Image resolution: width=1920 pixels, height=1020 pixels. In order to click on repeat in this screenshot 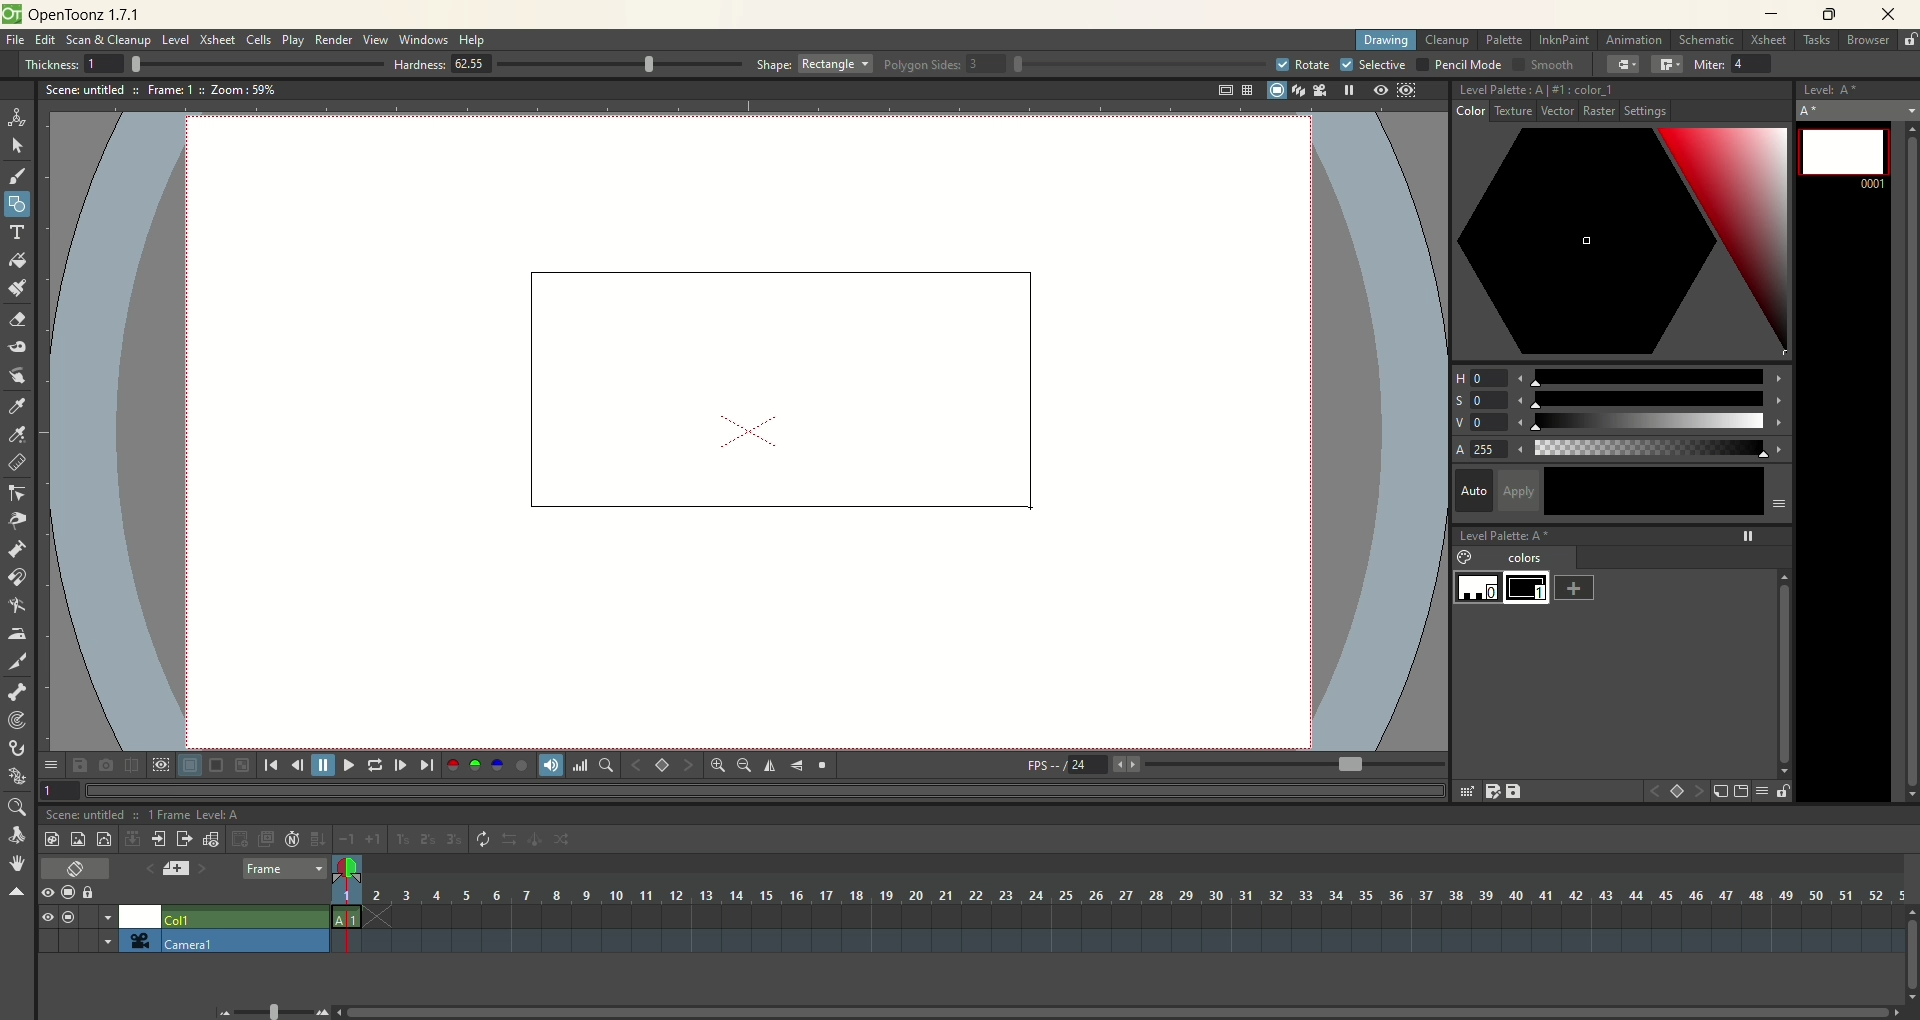, I will do `click(483, 840)`.